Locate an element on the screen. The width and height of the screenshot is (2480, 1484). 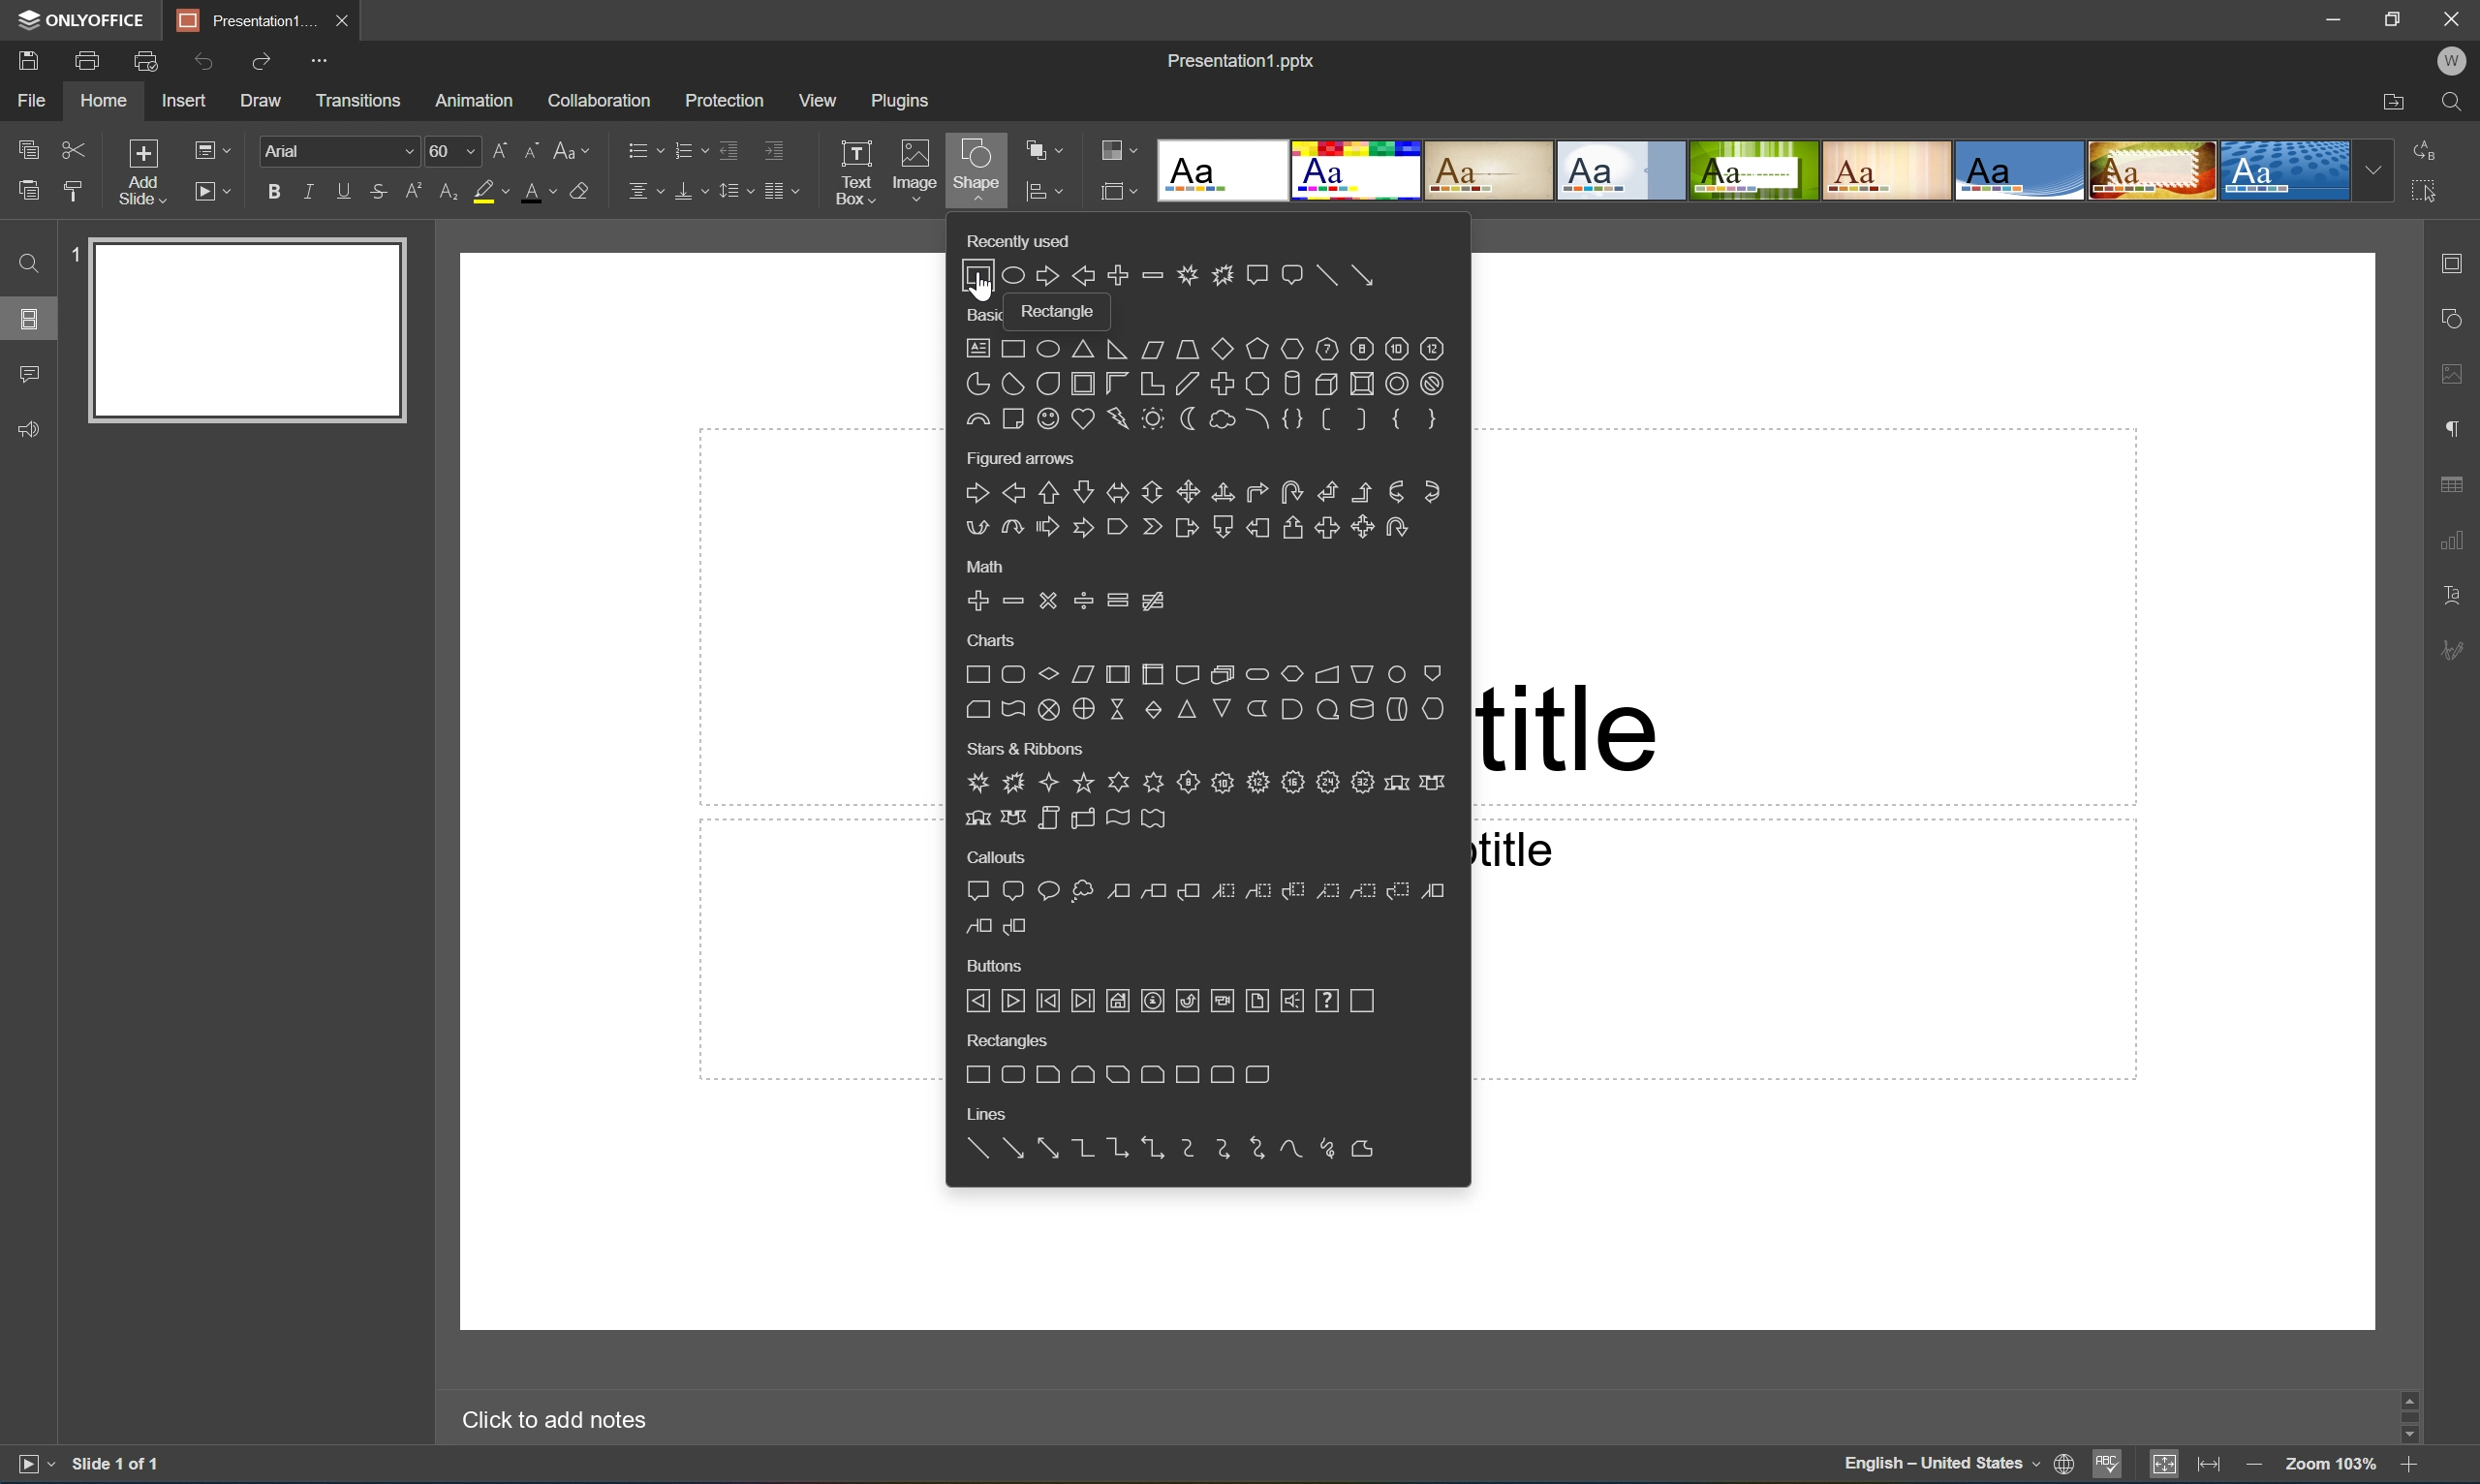
View is located at coordinates (815, 98).